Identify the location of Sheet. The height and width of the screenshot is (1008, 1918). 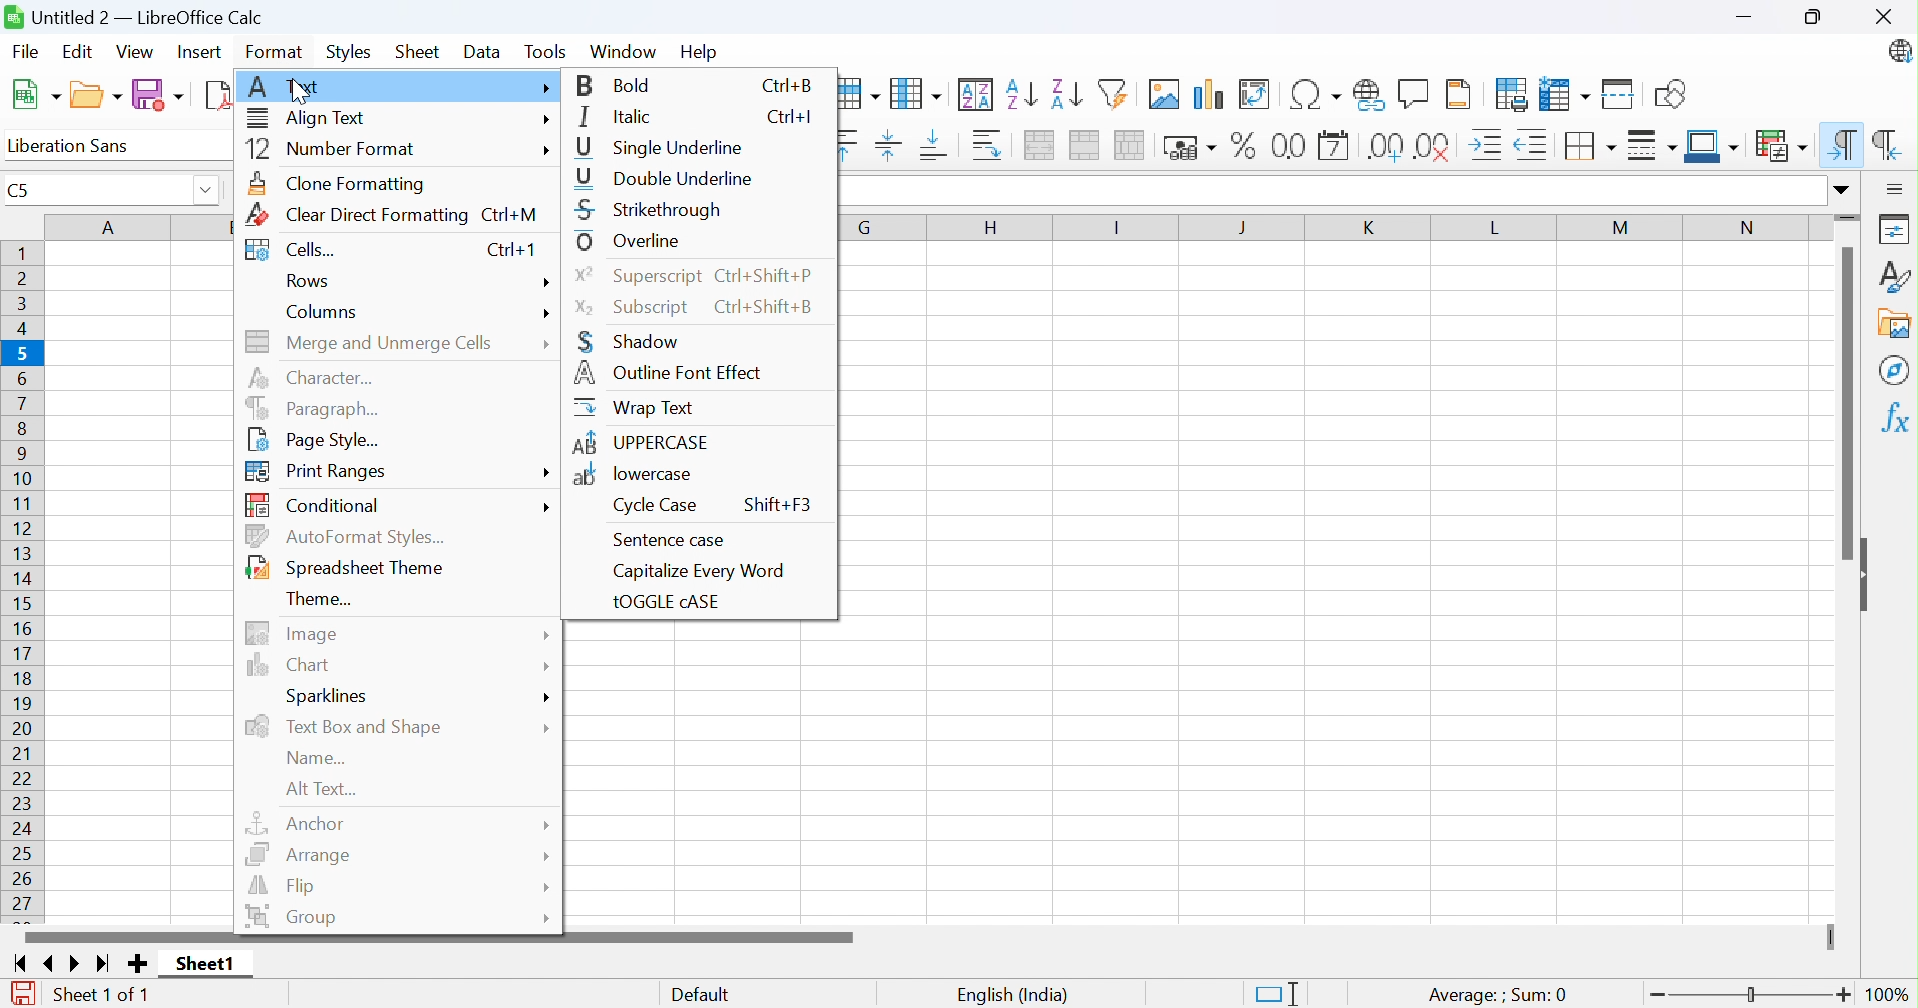
(416, 52).